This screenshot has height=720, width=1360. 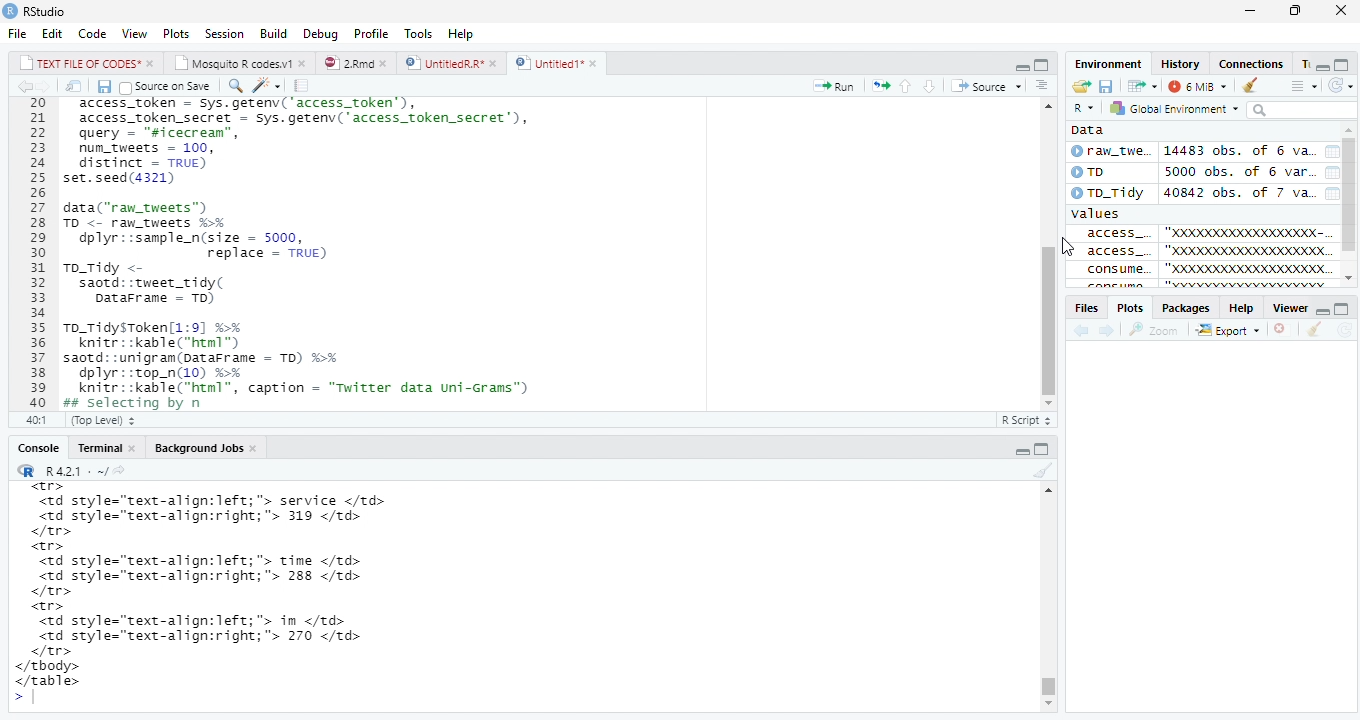 What do you see at coordinates (1020, 63) in the screenshot?
I see `minimze/maximize` at bounding box center [1020, 63].